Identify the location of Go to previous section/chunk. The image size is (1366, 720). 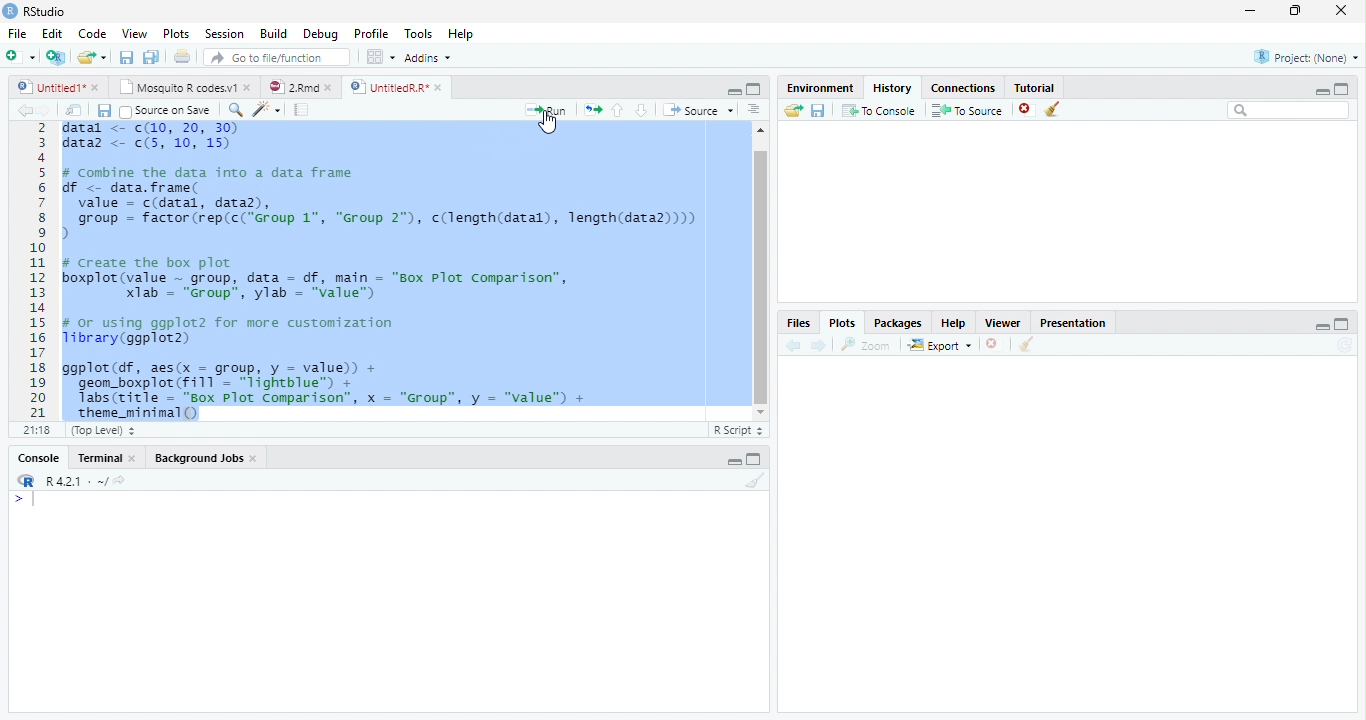
(617, 110).